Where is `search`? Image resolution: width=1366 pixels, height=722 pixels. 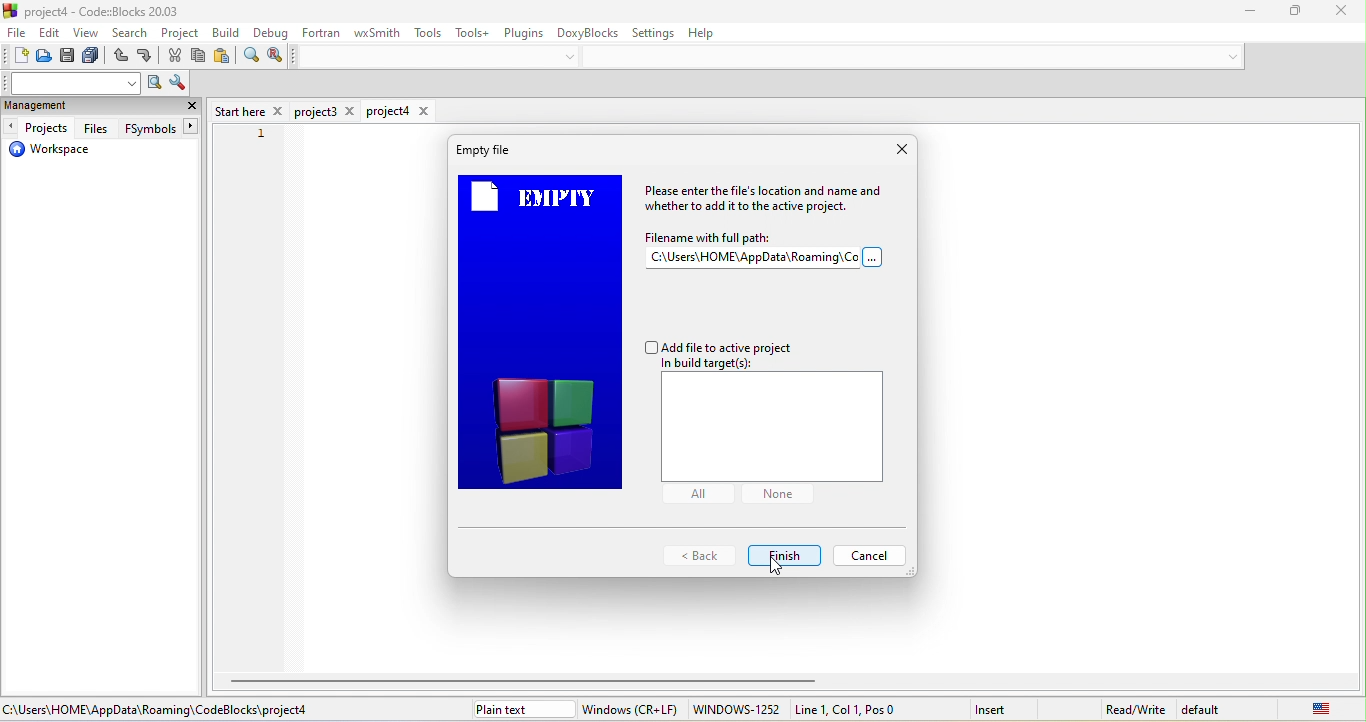
search is located at coordinates (132, 35).